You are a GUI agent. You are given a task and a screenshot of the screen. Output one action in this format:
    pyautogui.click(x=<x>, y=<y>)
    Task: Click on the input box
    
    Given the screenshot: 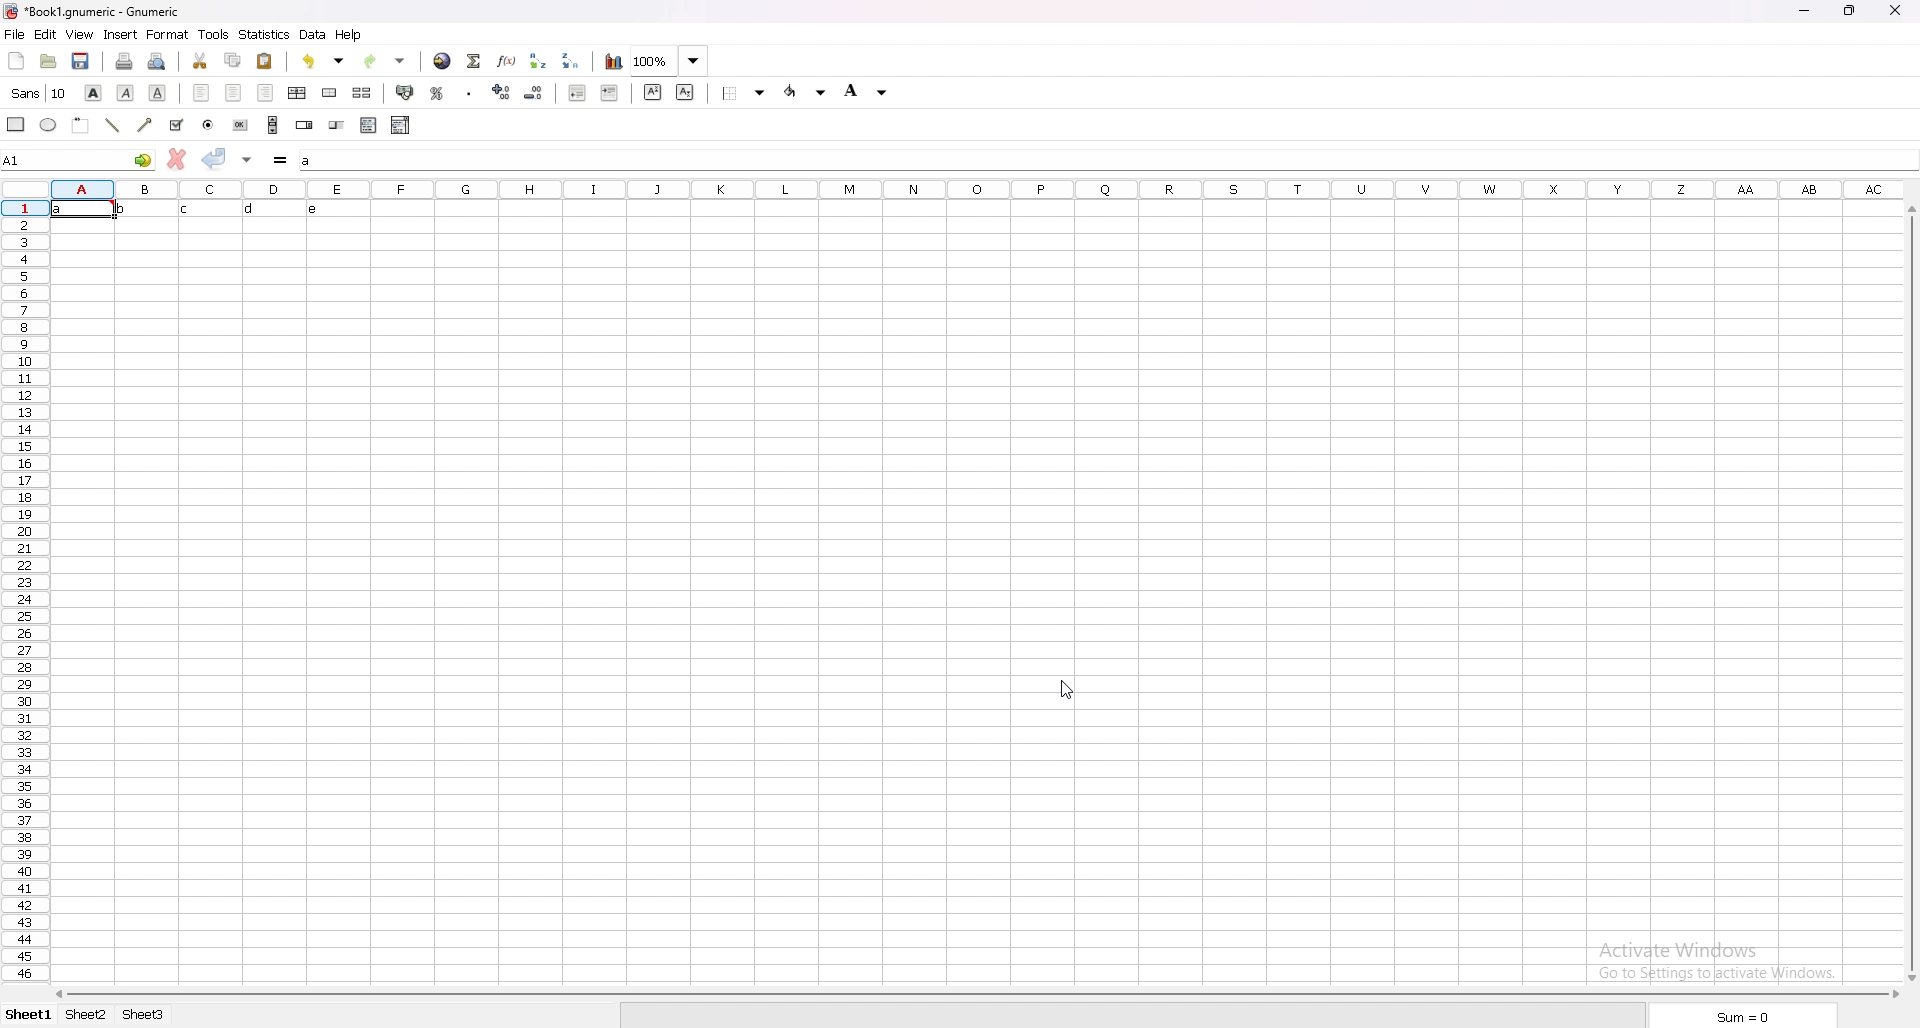 What is the action you would take?
    pyautogui.click(x=1107, y=161)
    